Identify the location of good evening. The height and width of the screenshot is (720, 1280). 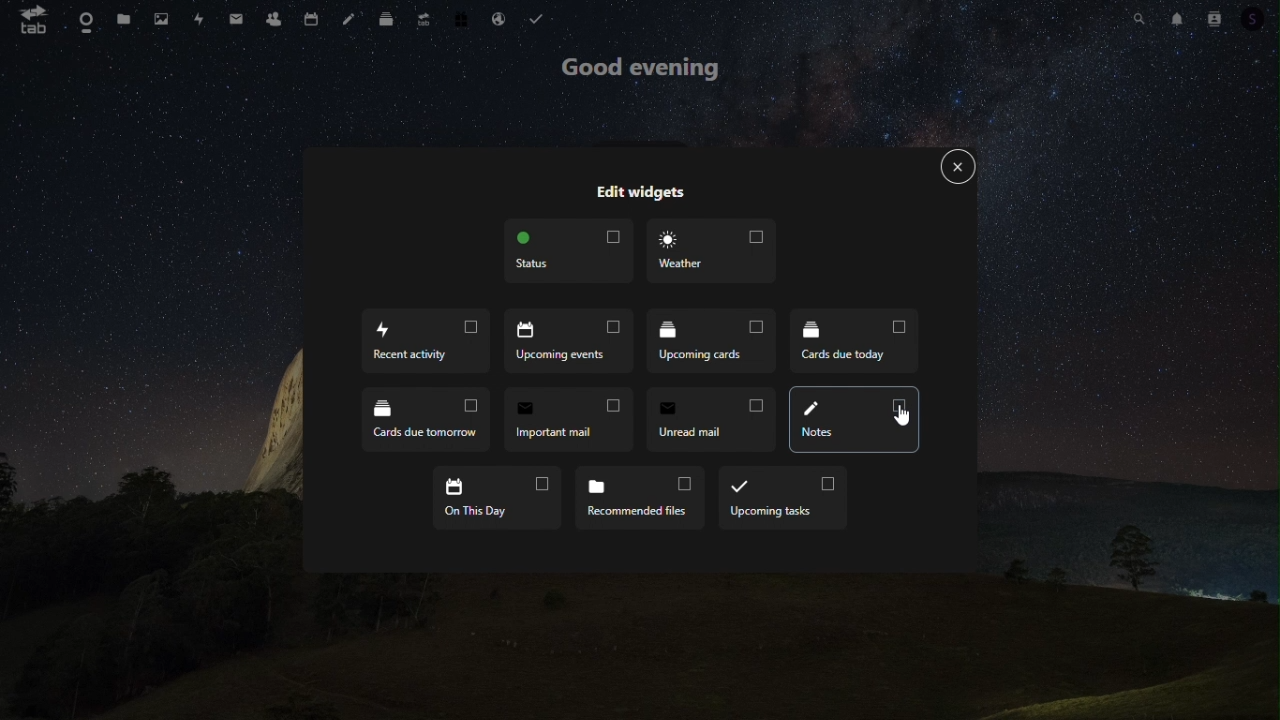
(645, 72).